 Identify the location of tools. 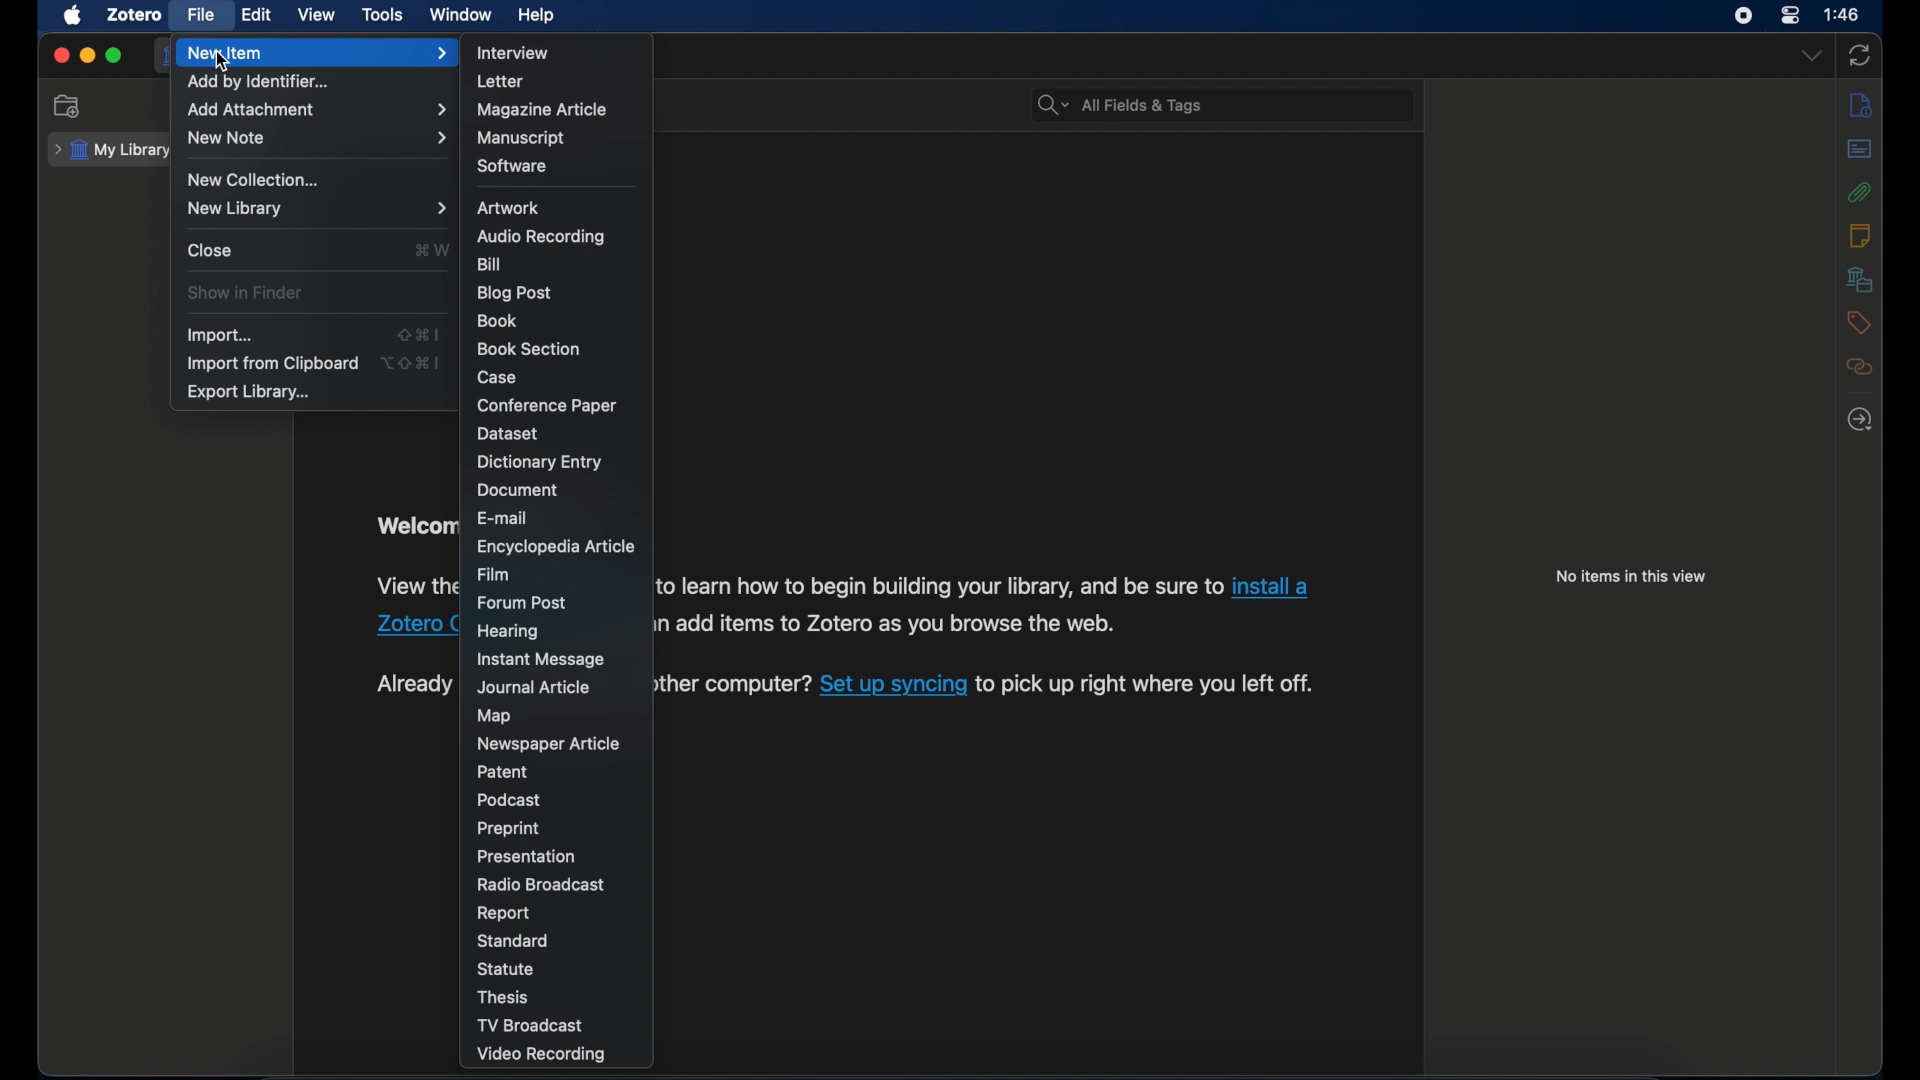
(382, 13).